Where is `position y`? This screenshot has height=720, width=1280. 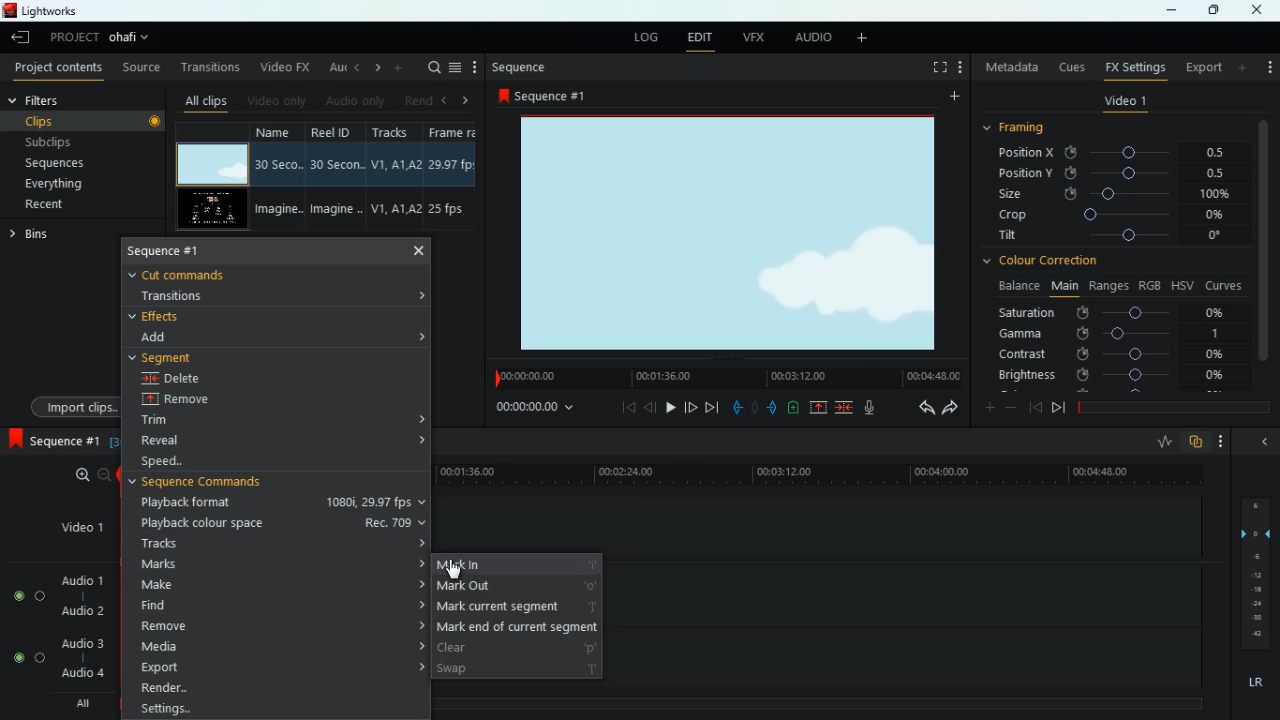 position y is located at coordinates (1104, 174).